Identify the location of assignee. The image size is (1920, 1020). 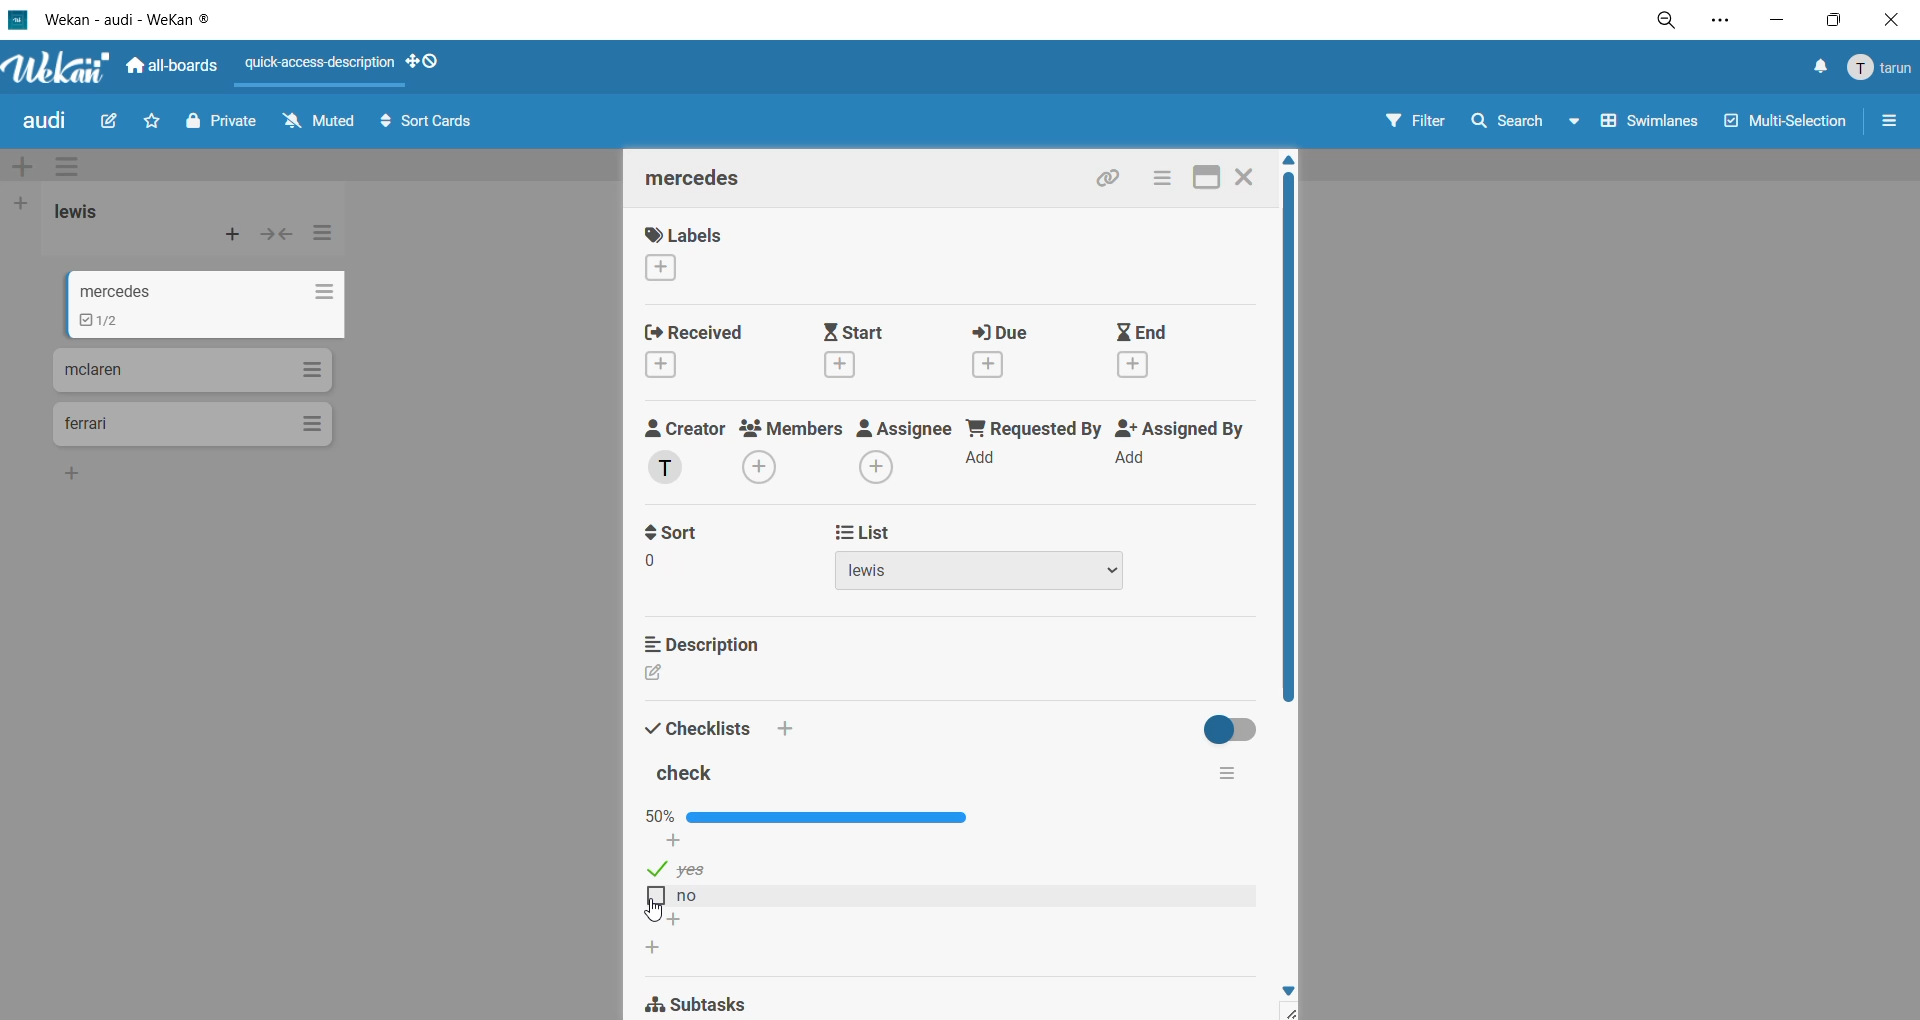
(901, 451).